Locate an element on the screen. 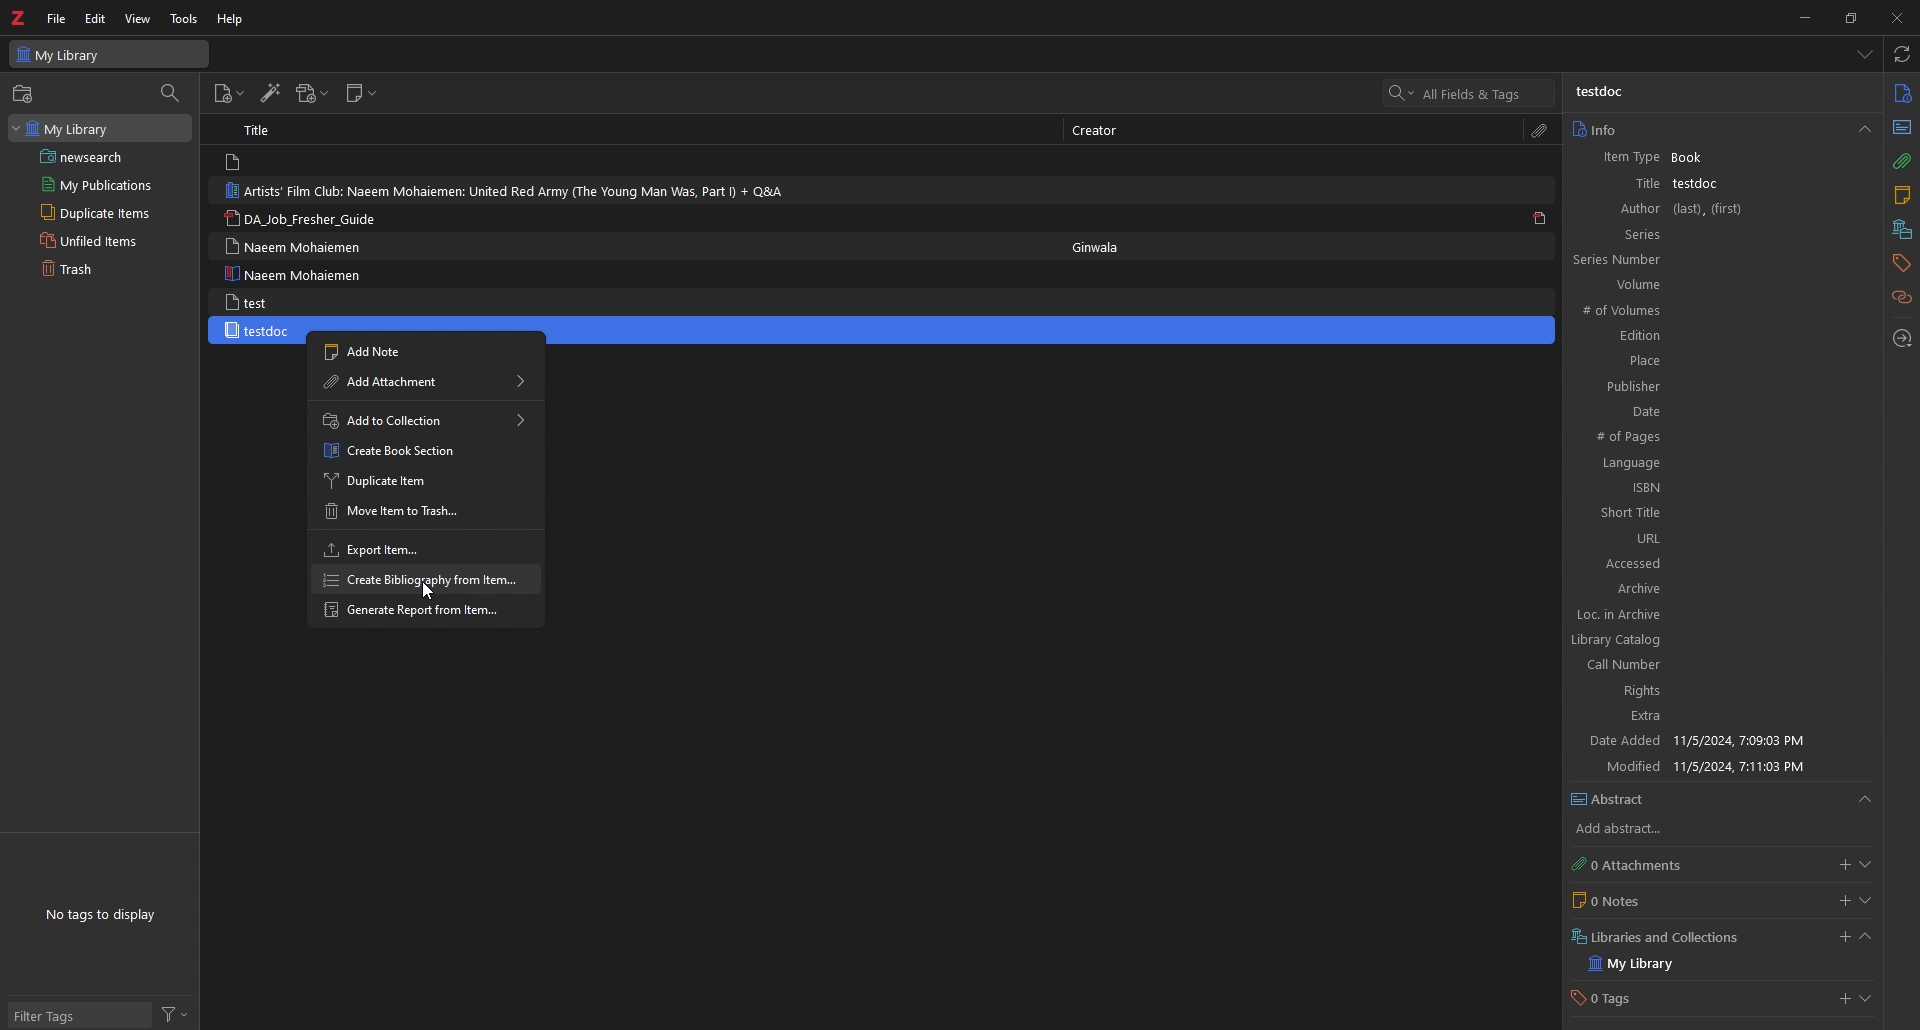 The height and width of the screenshot is (1030, 1920). note is located at coordinates (1901, 198).